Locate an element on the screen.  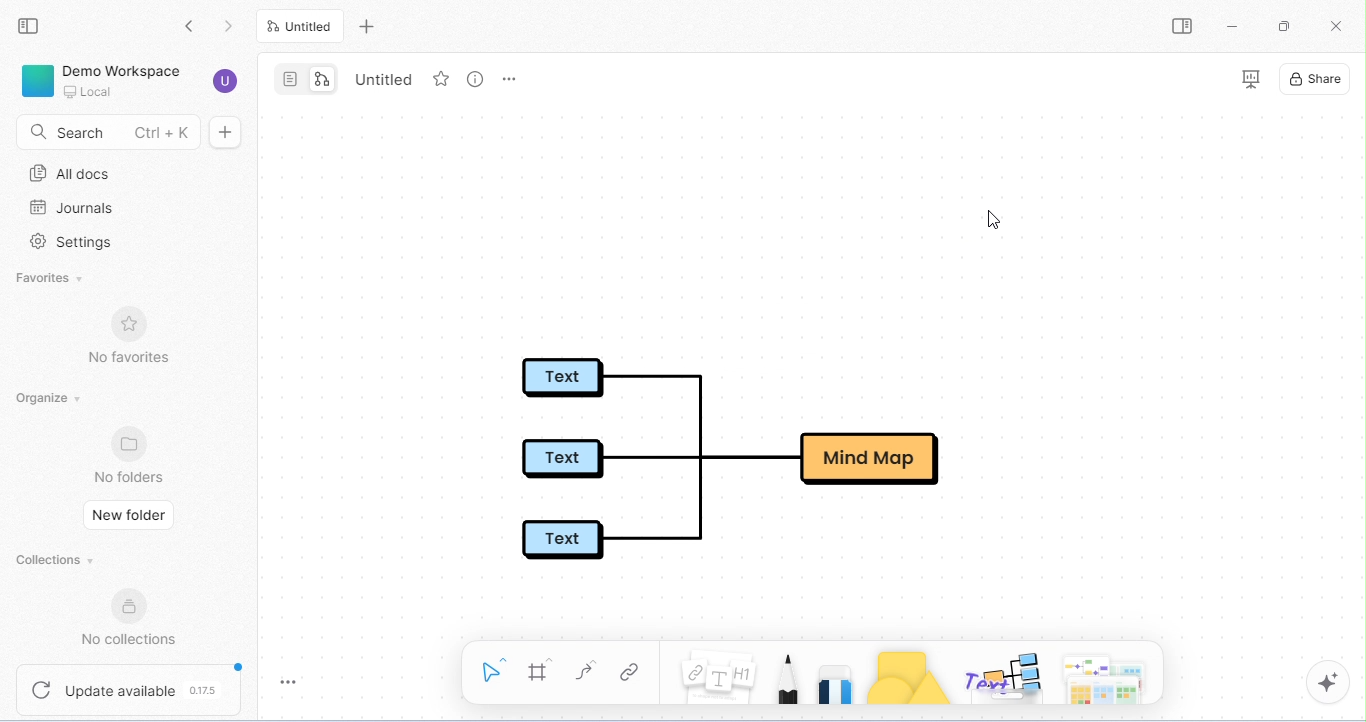
favorite is located at coordinates (444, 79).